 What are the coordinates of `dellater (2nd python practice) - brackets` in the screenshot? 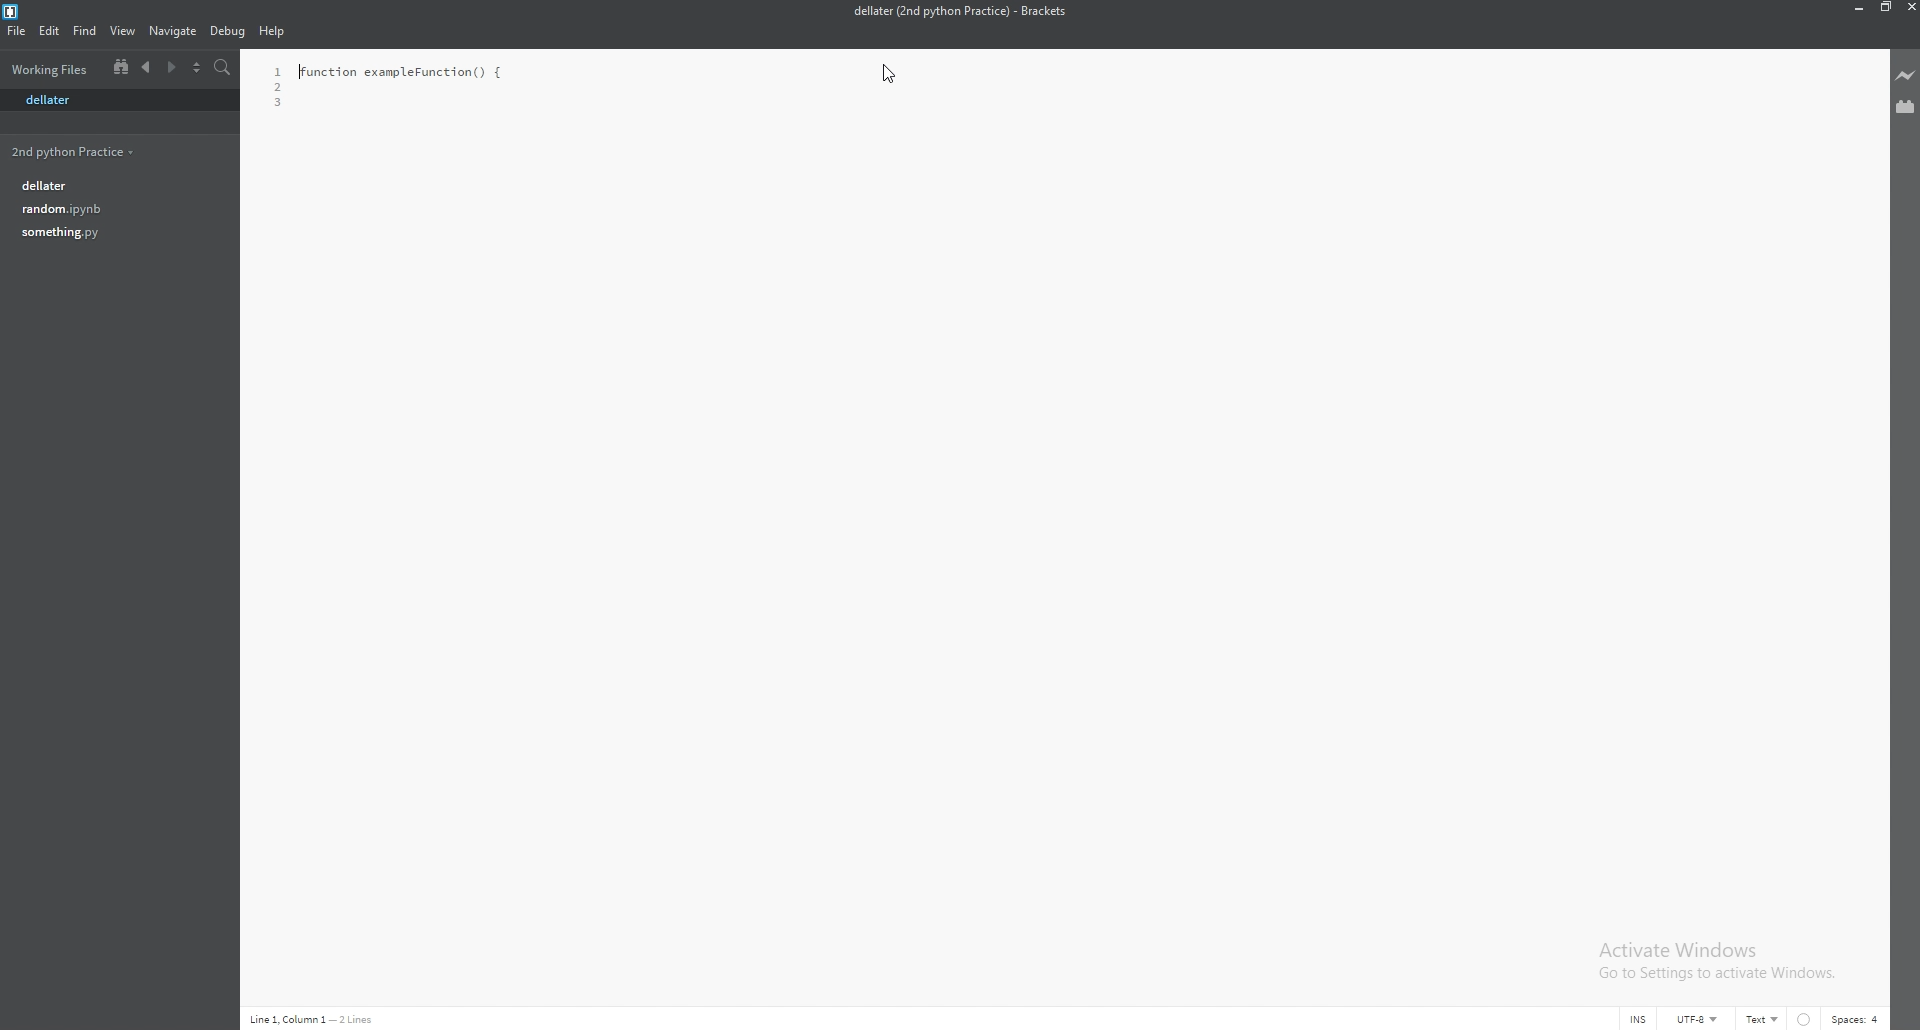 It's located at (961, 12).